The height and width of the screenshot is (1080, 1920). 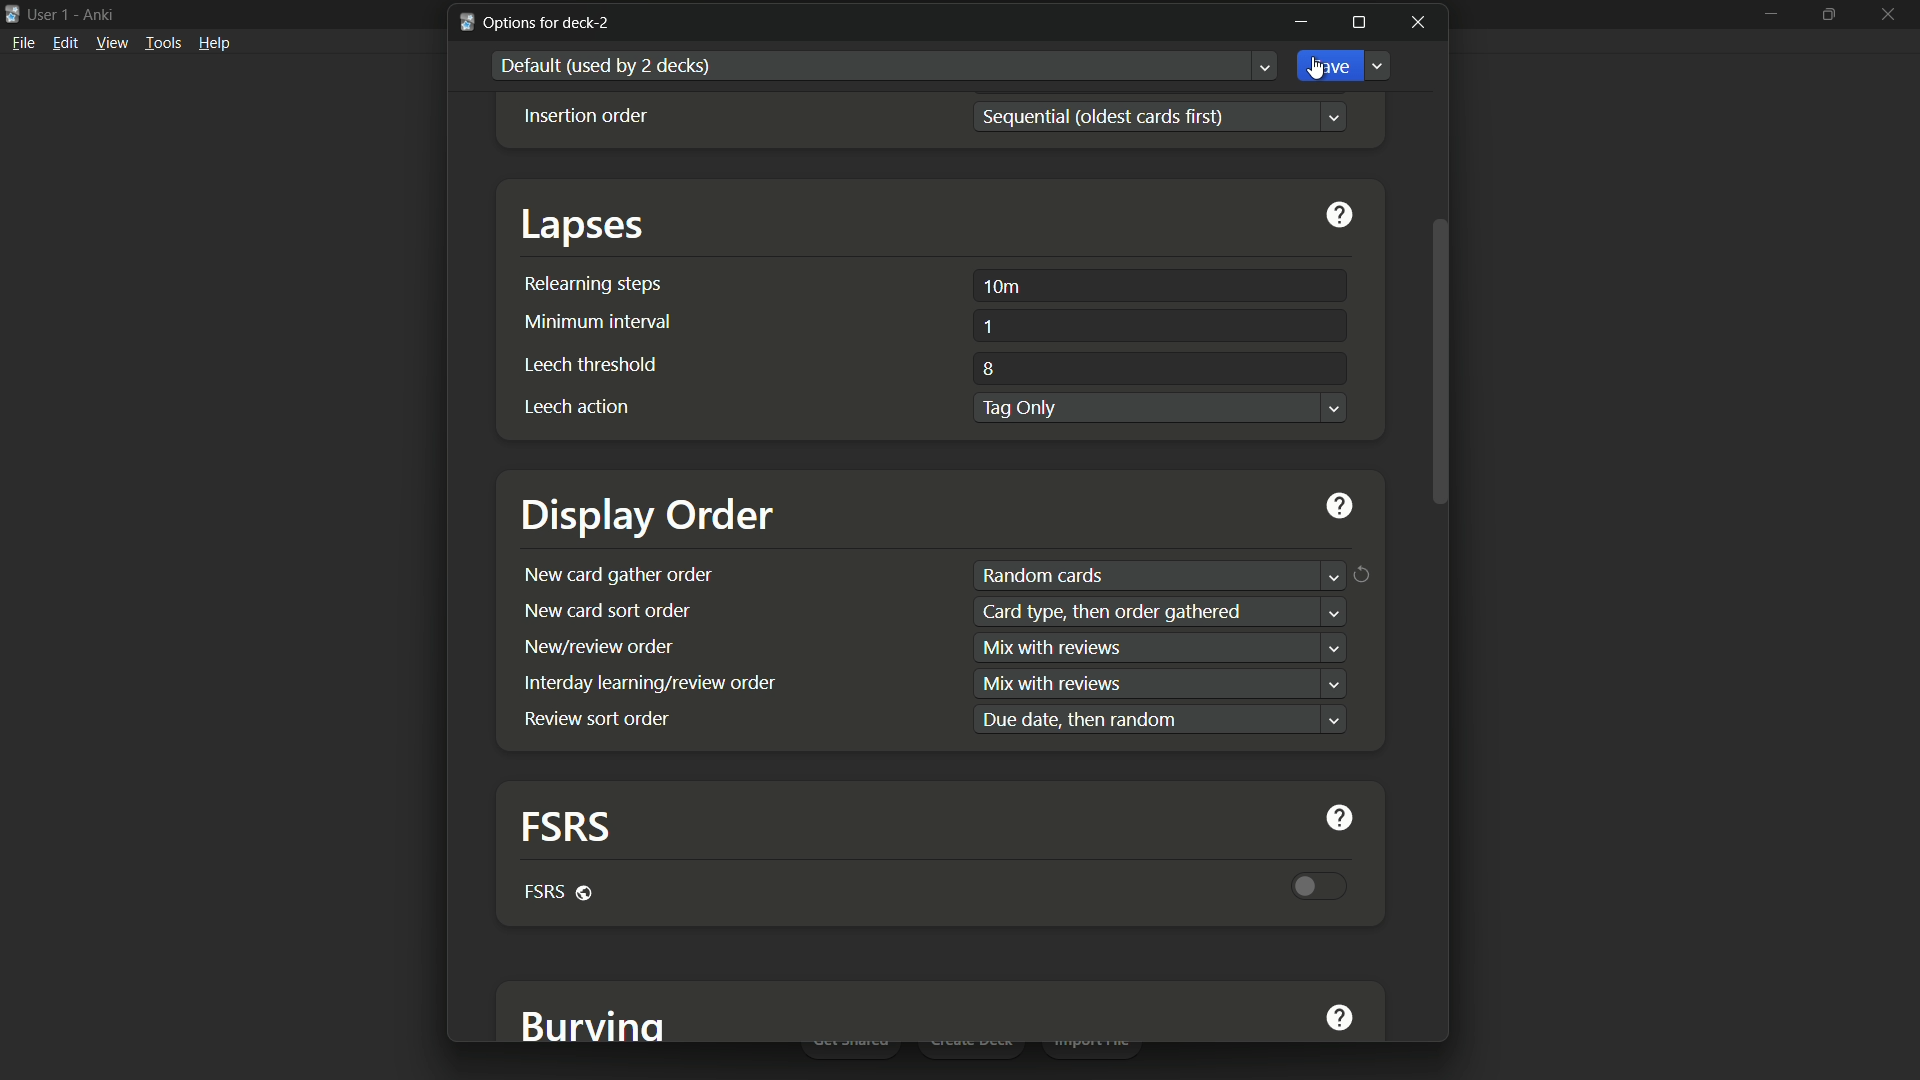 What do you see at coordinates (1115, 114) in the screenshot?
I see `sequential(oldest cards first)` at bounding box center [1115, 114].